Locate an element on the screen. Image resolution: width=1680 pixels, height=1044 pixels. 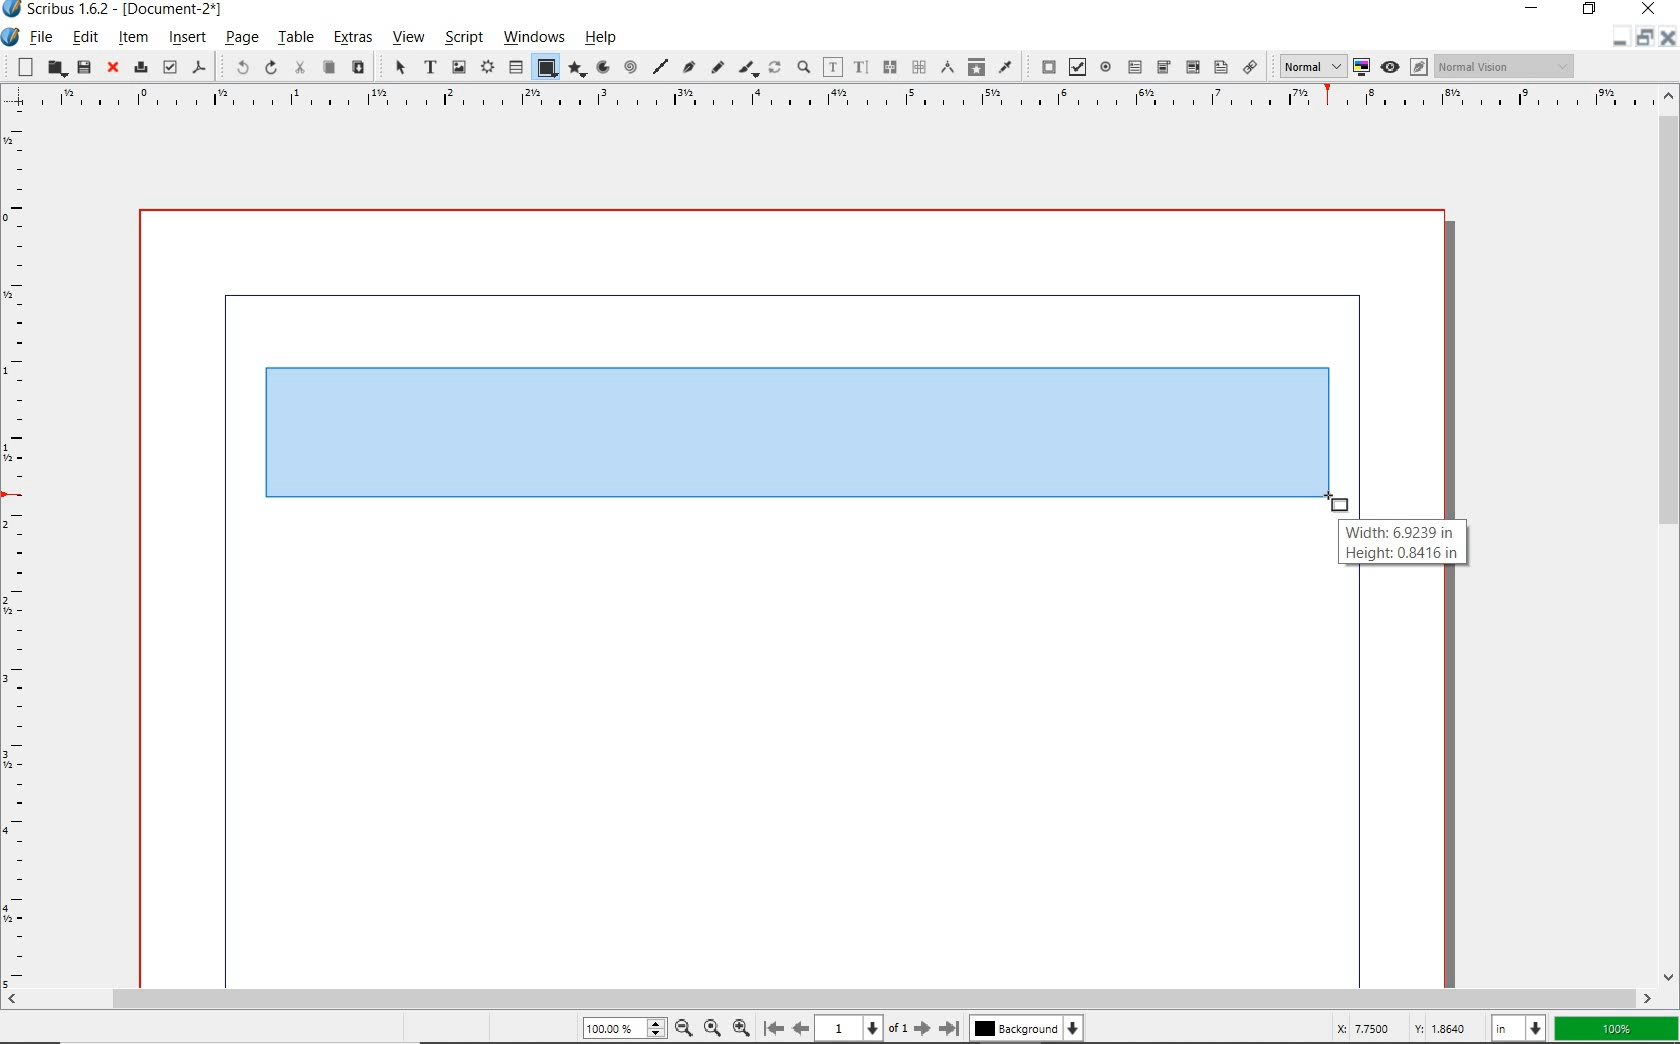
move to next is located at coordinates (923, 1028).